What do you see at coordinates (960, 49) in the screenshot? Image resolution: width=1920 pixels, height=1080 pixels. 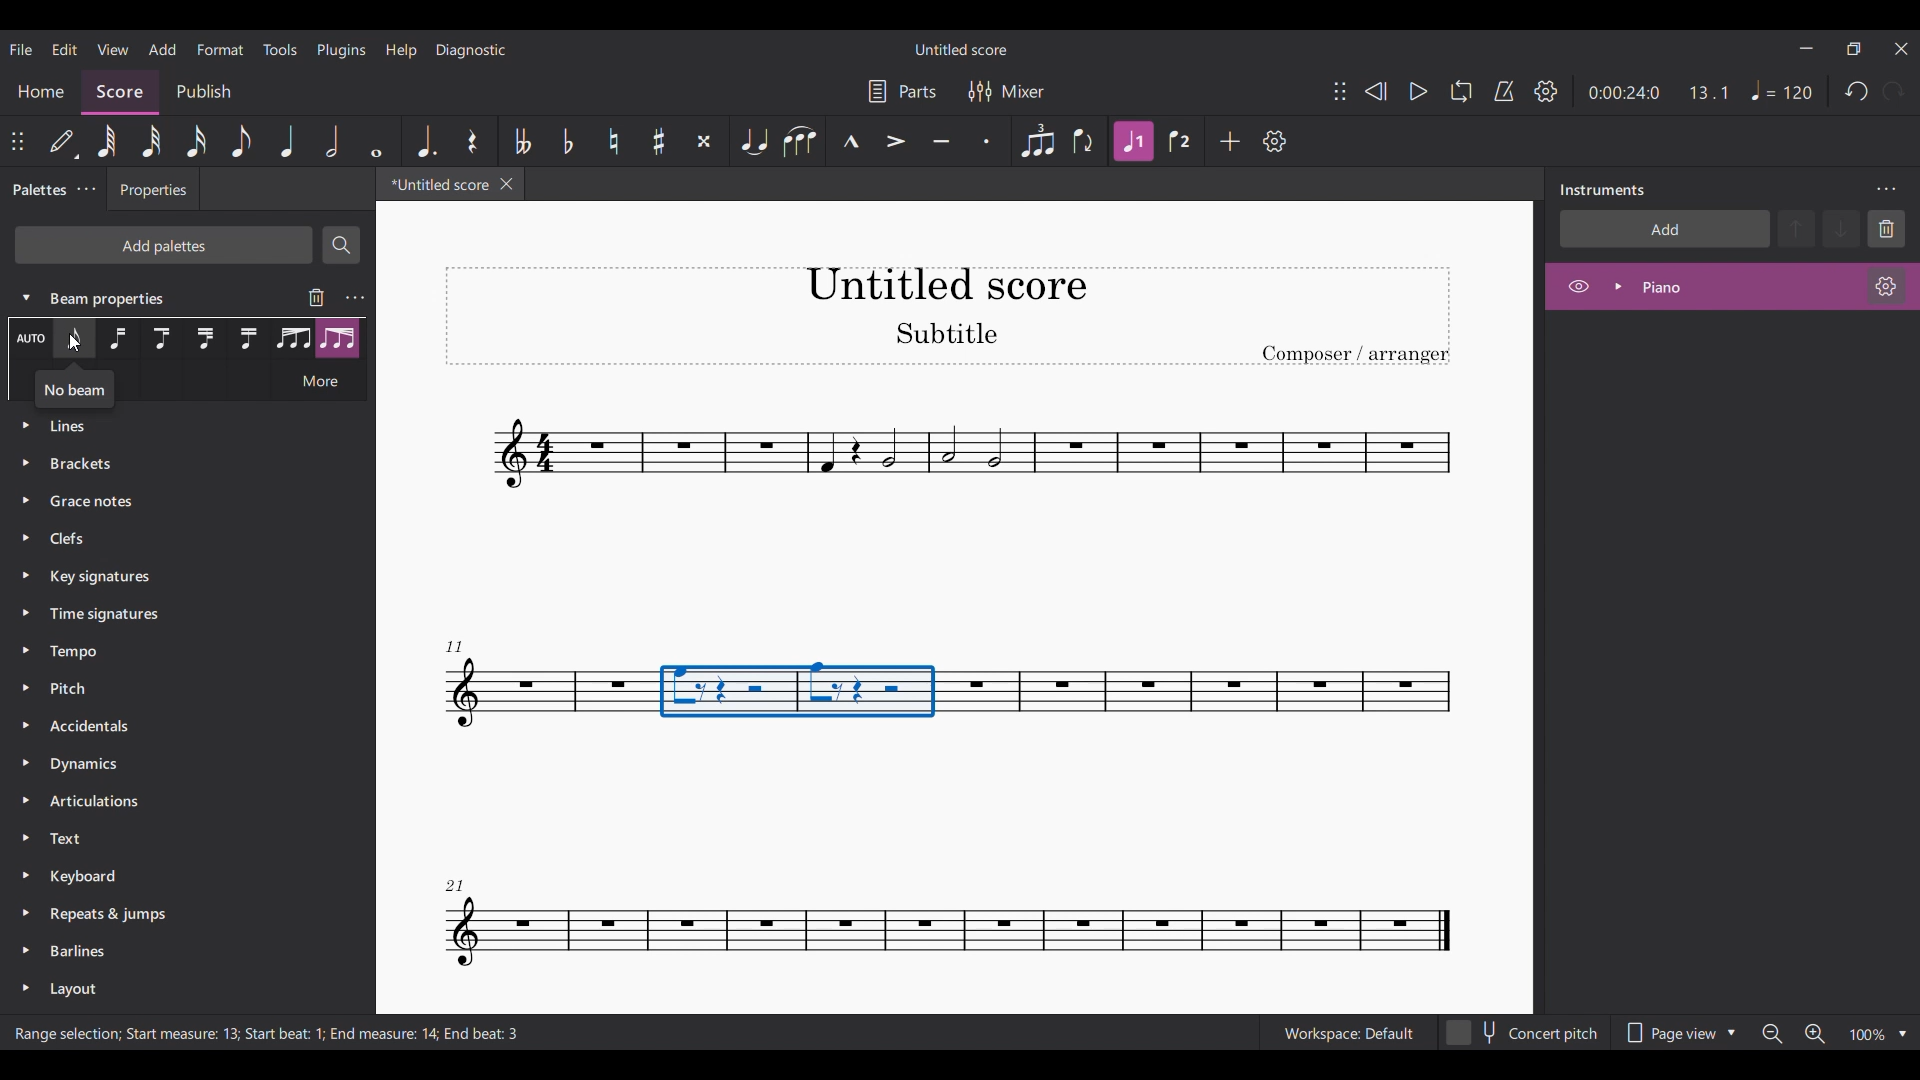 I see `Untitled score` at bounding box center [960, 49].